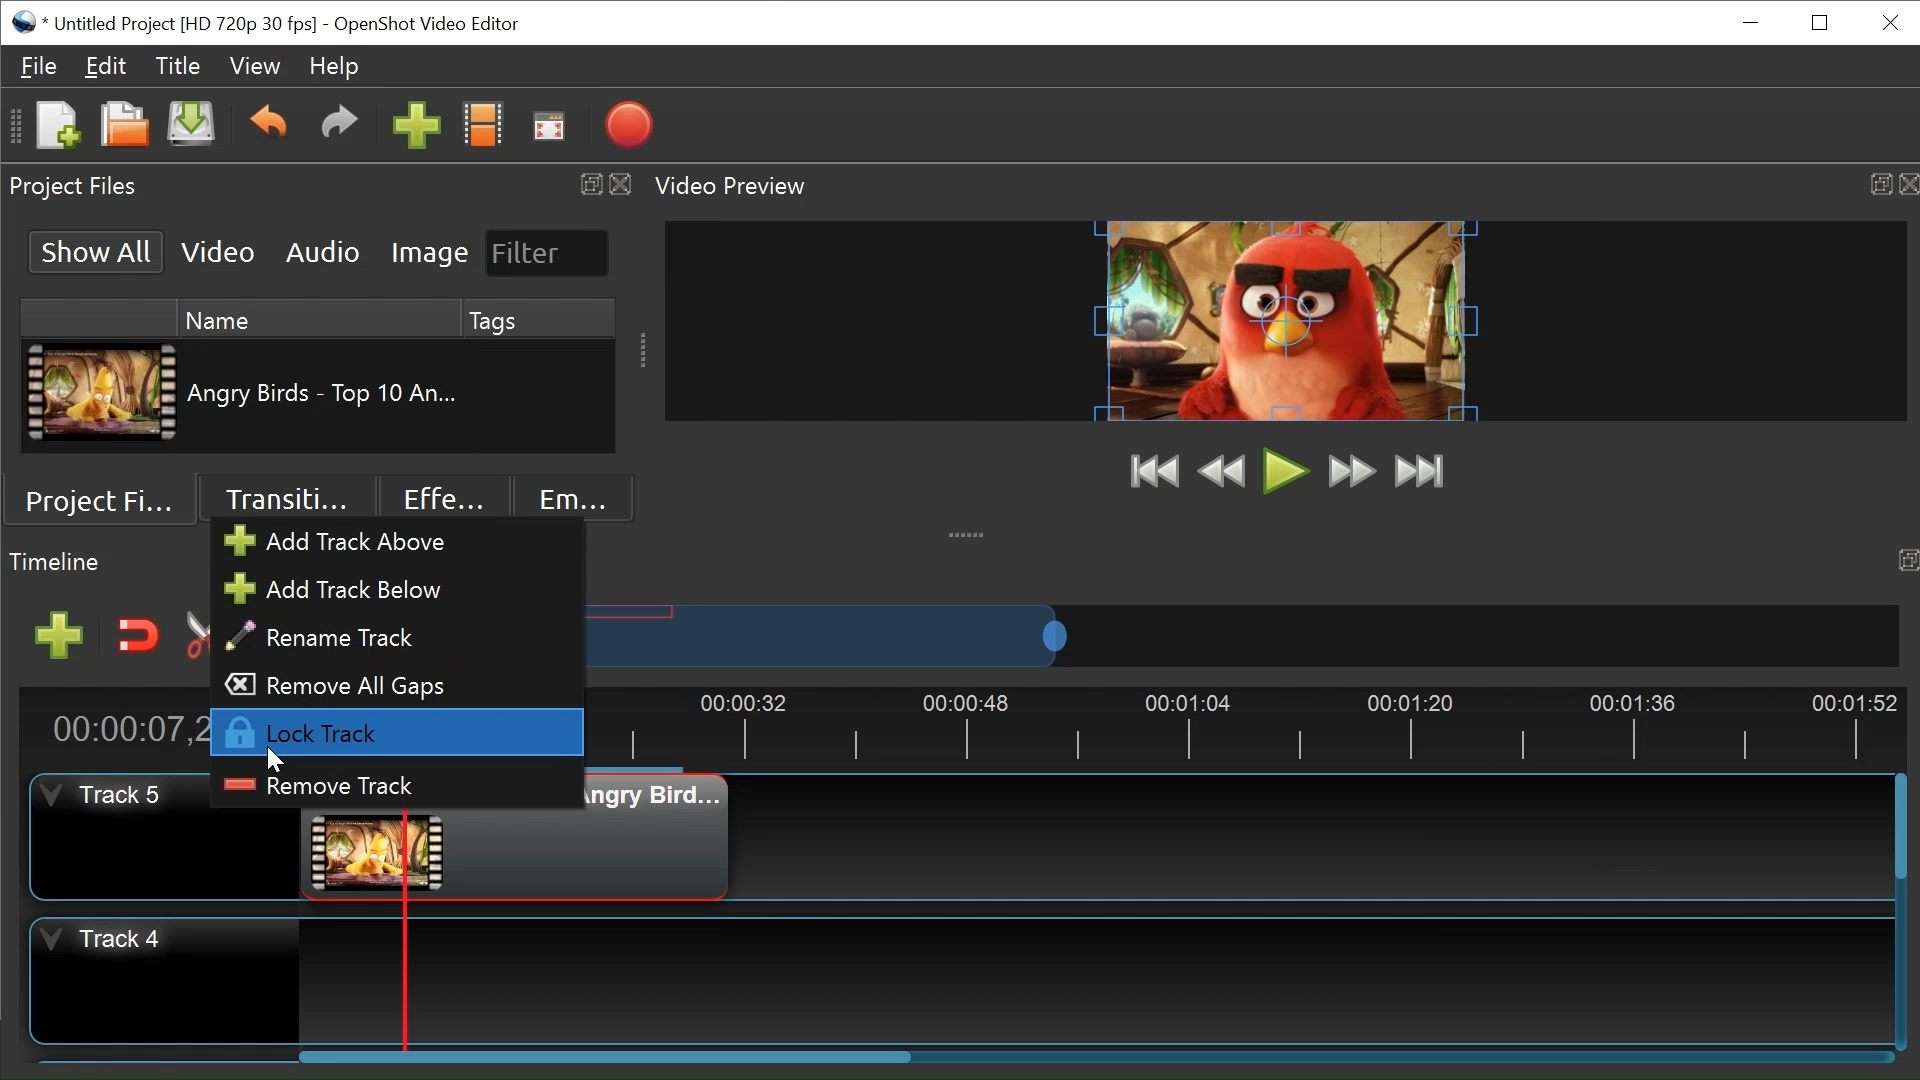 Image resolution: width=1920 pixels, height=1080 pixels. Describe the element at coordinates (551, 126) in the screenshot. I see `Fullscreen` at that location.